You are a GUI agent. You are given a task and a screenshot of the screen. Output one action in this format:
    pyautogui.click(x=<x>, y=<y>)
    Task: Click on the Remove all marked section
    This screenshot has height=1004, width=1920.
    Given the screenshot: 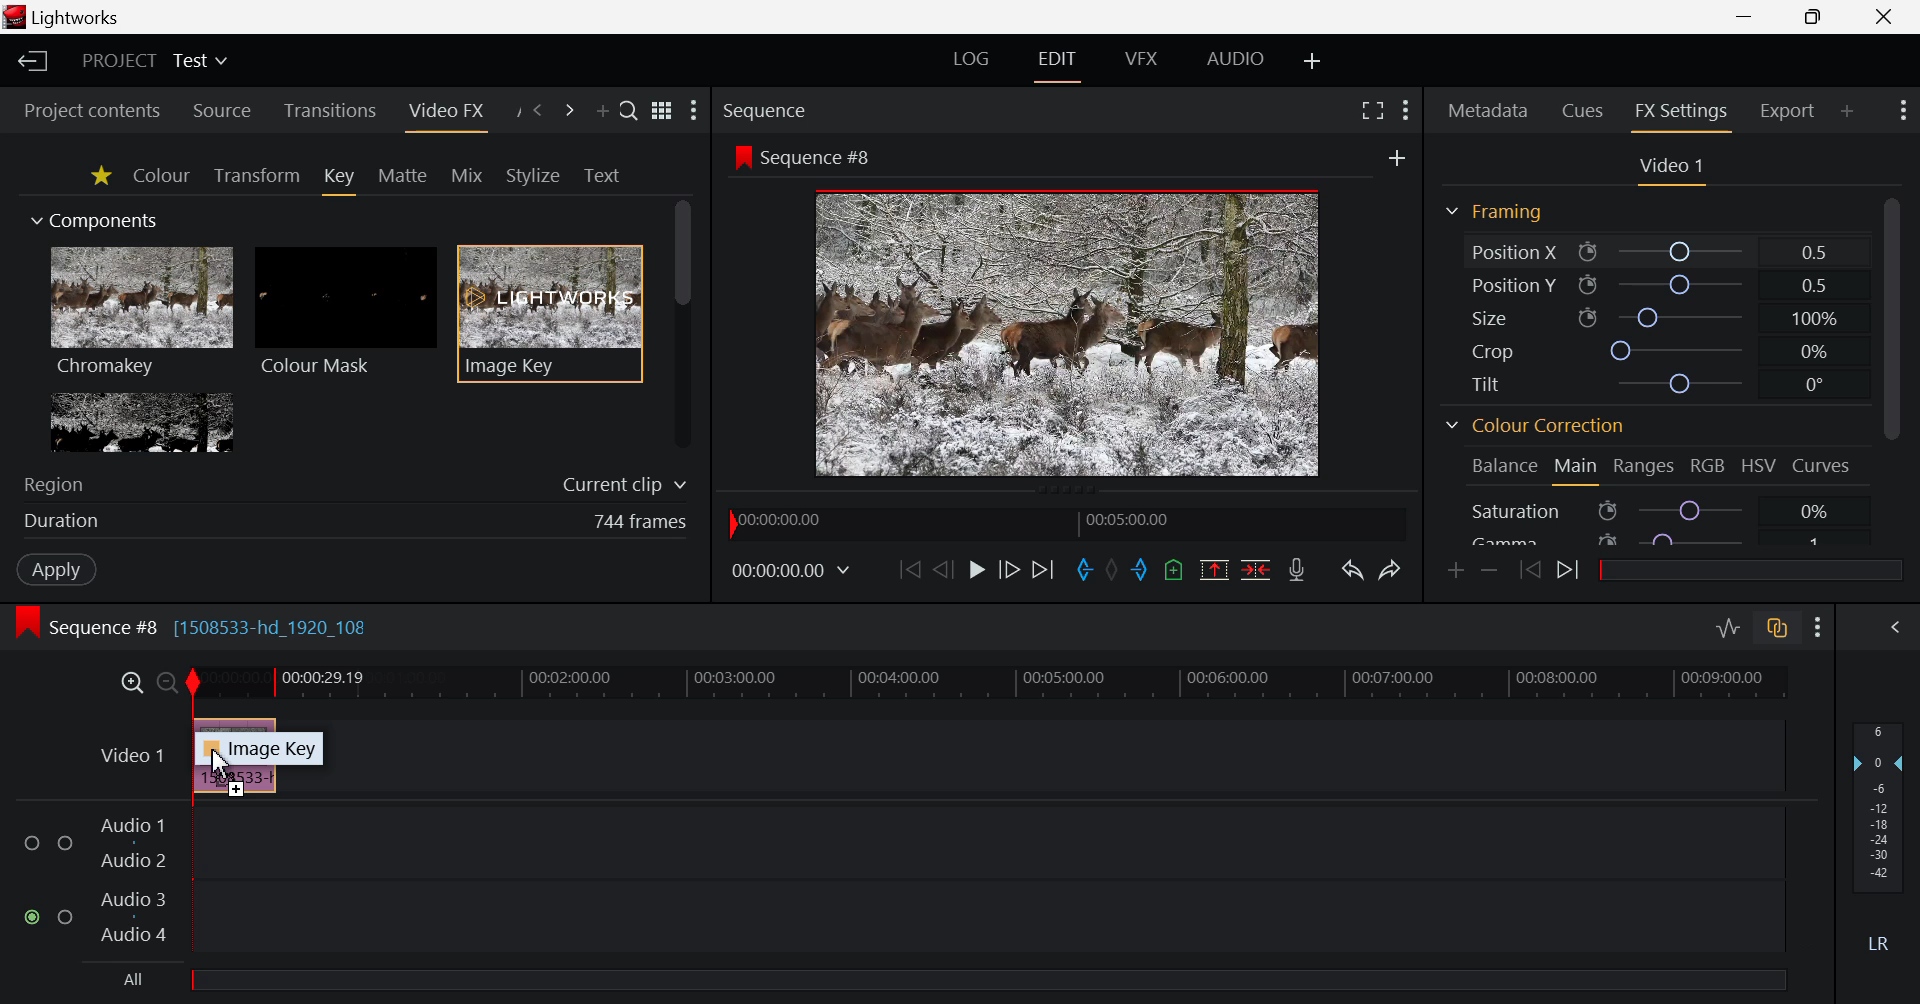 What is the action you would take?
    pyautogui.click(x=1214, y=571)
    